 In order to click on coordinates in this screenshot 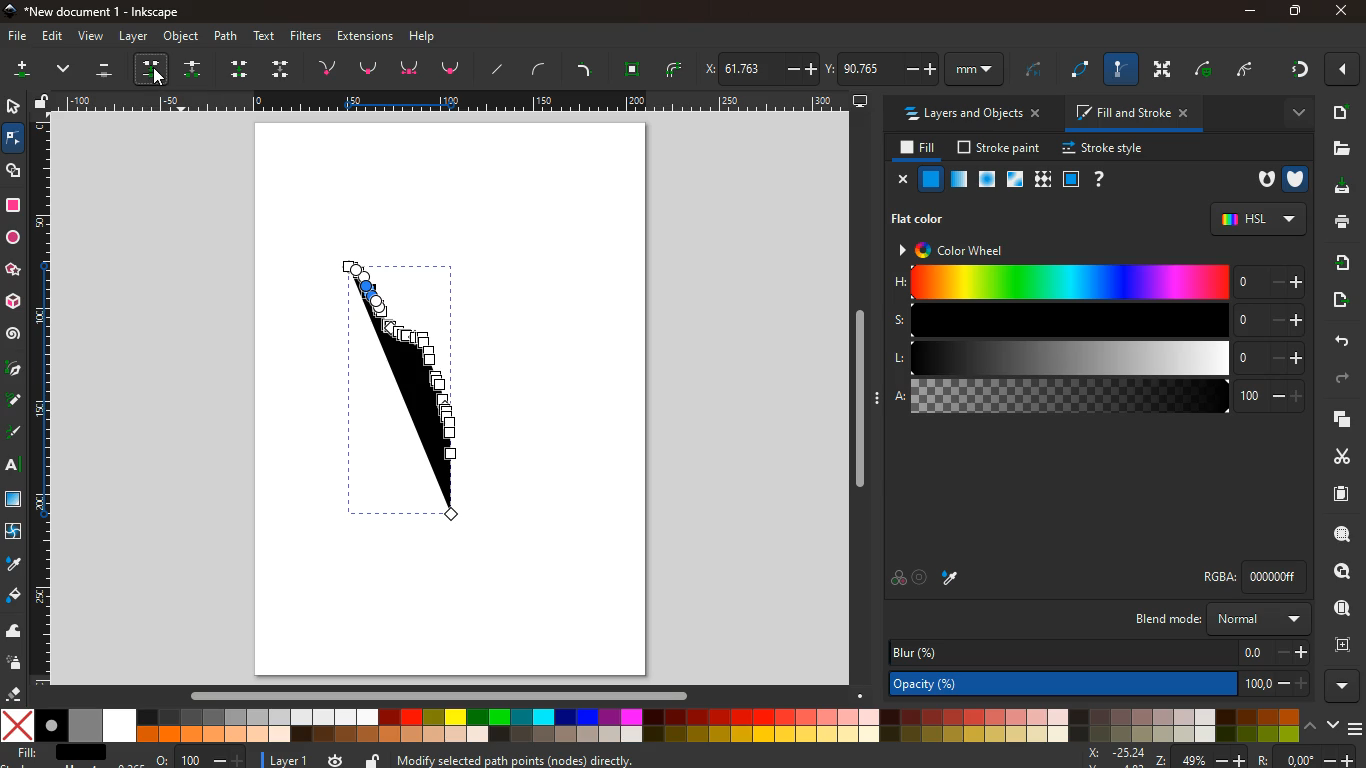, I will do `click(1218, 757)`.